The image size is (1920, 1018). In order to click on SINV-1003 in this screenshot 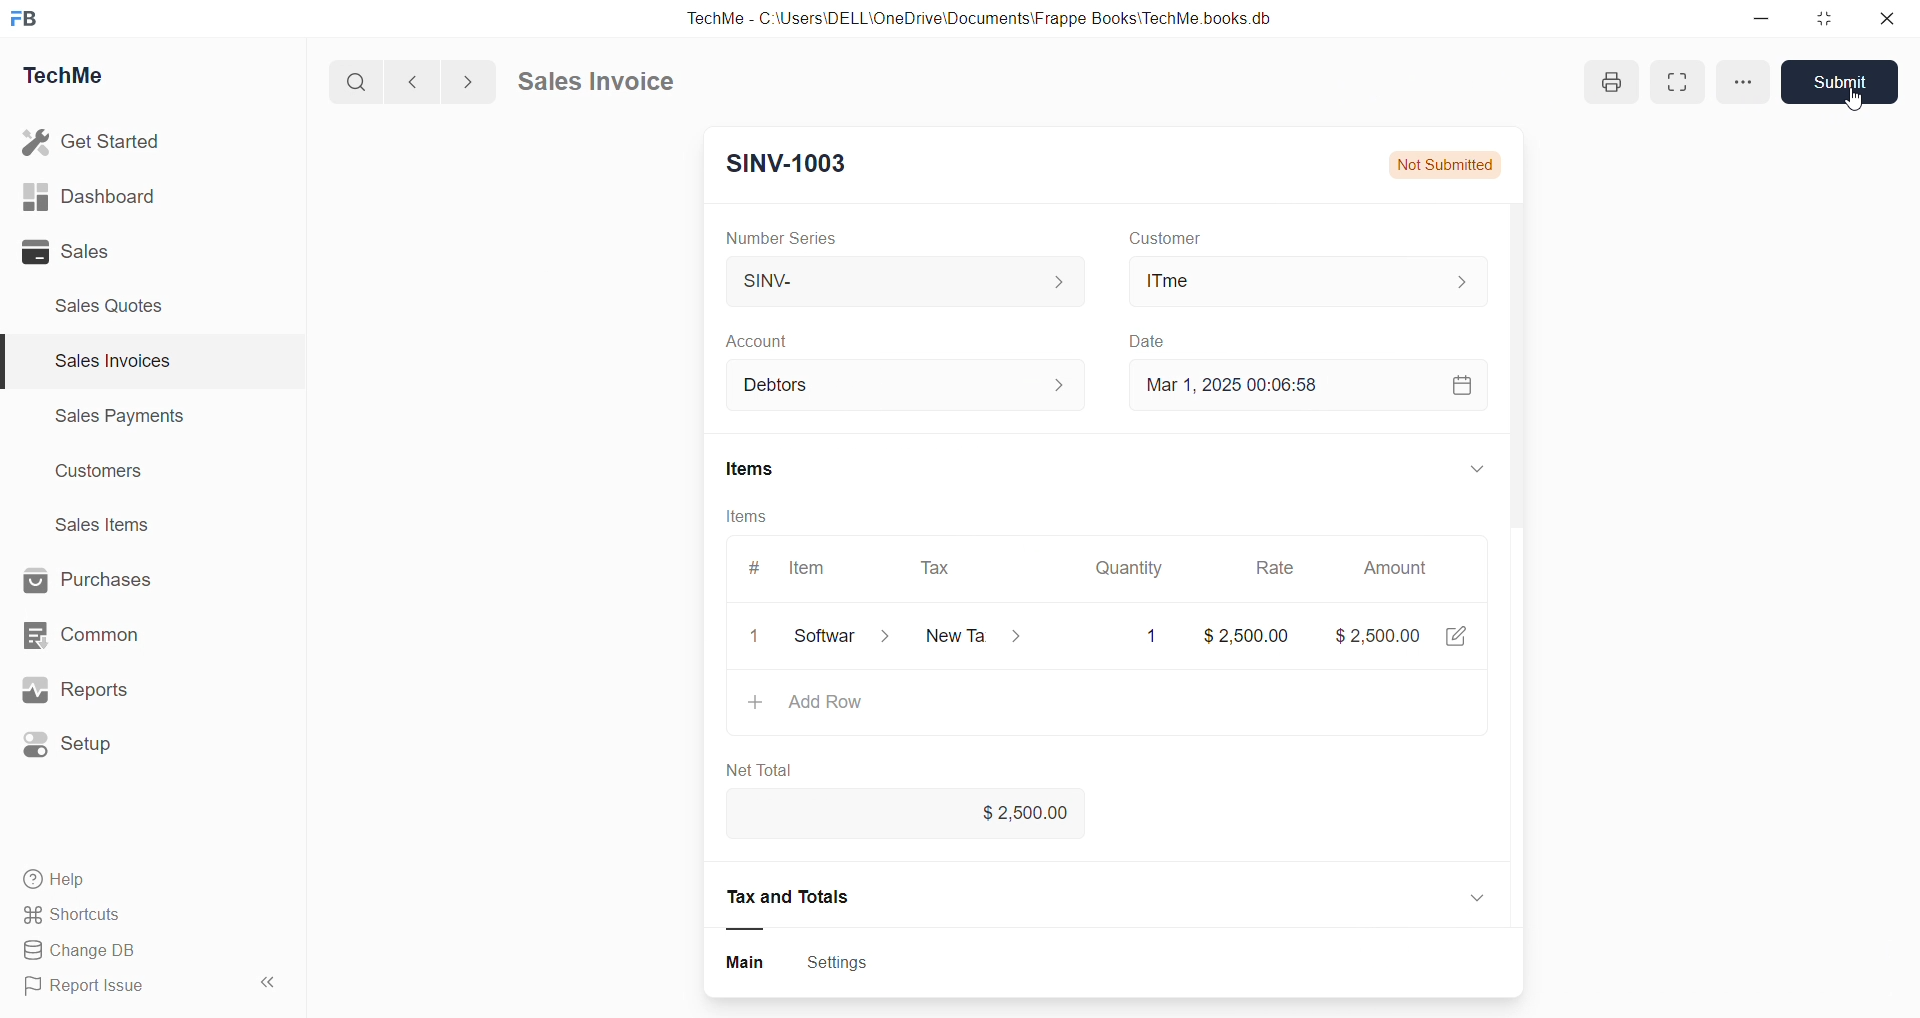, I will do `click(794, 167)`.